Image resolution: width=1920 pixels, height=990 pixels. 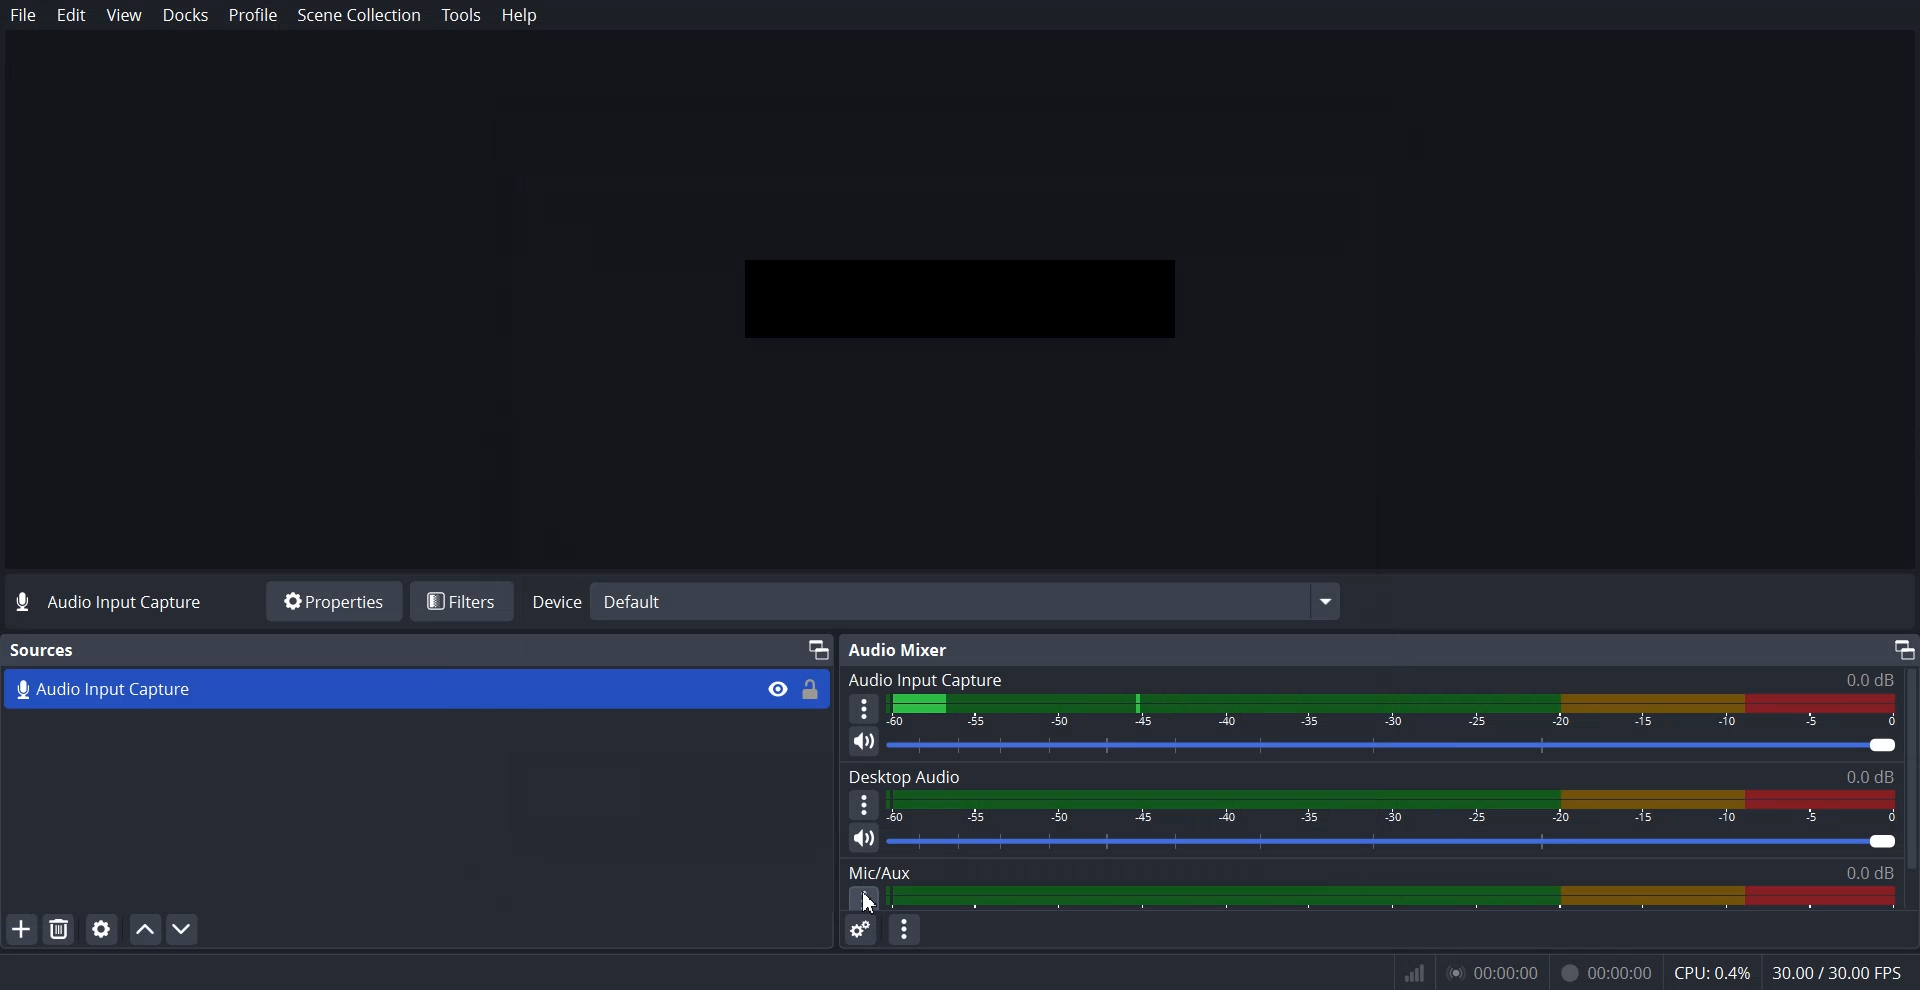 What do you see at coordinates (959, 296) in the screenshot?
I see `Preview window` at bounding box center [959, 296].